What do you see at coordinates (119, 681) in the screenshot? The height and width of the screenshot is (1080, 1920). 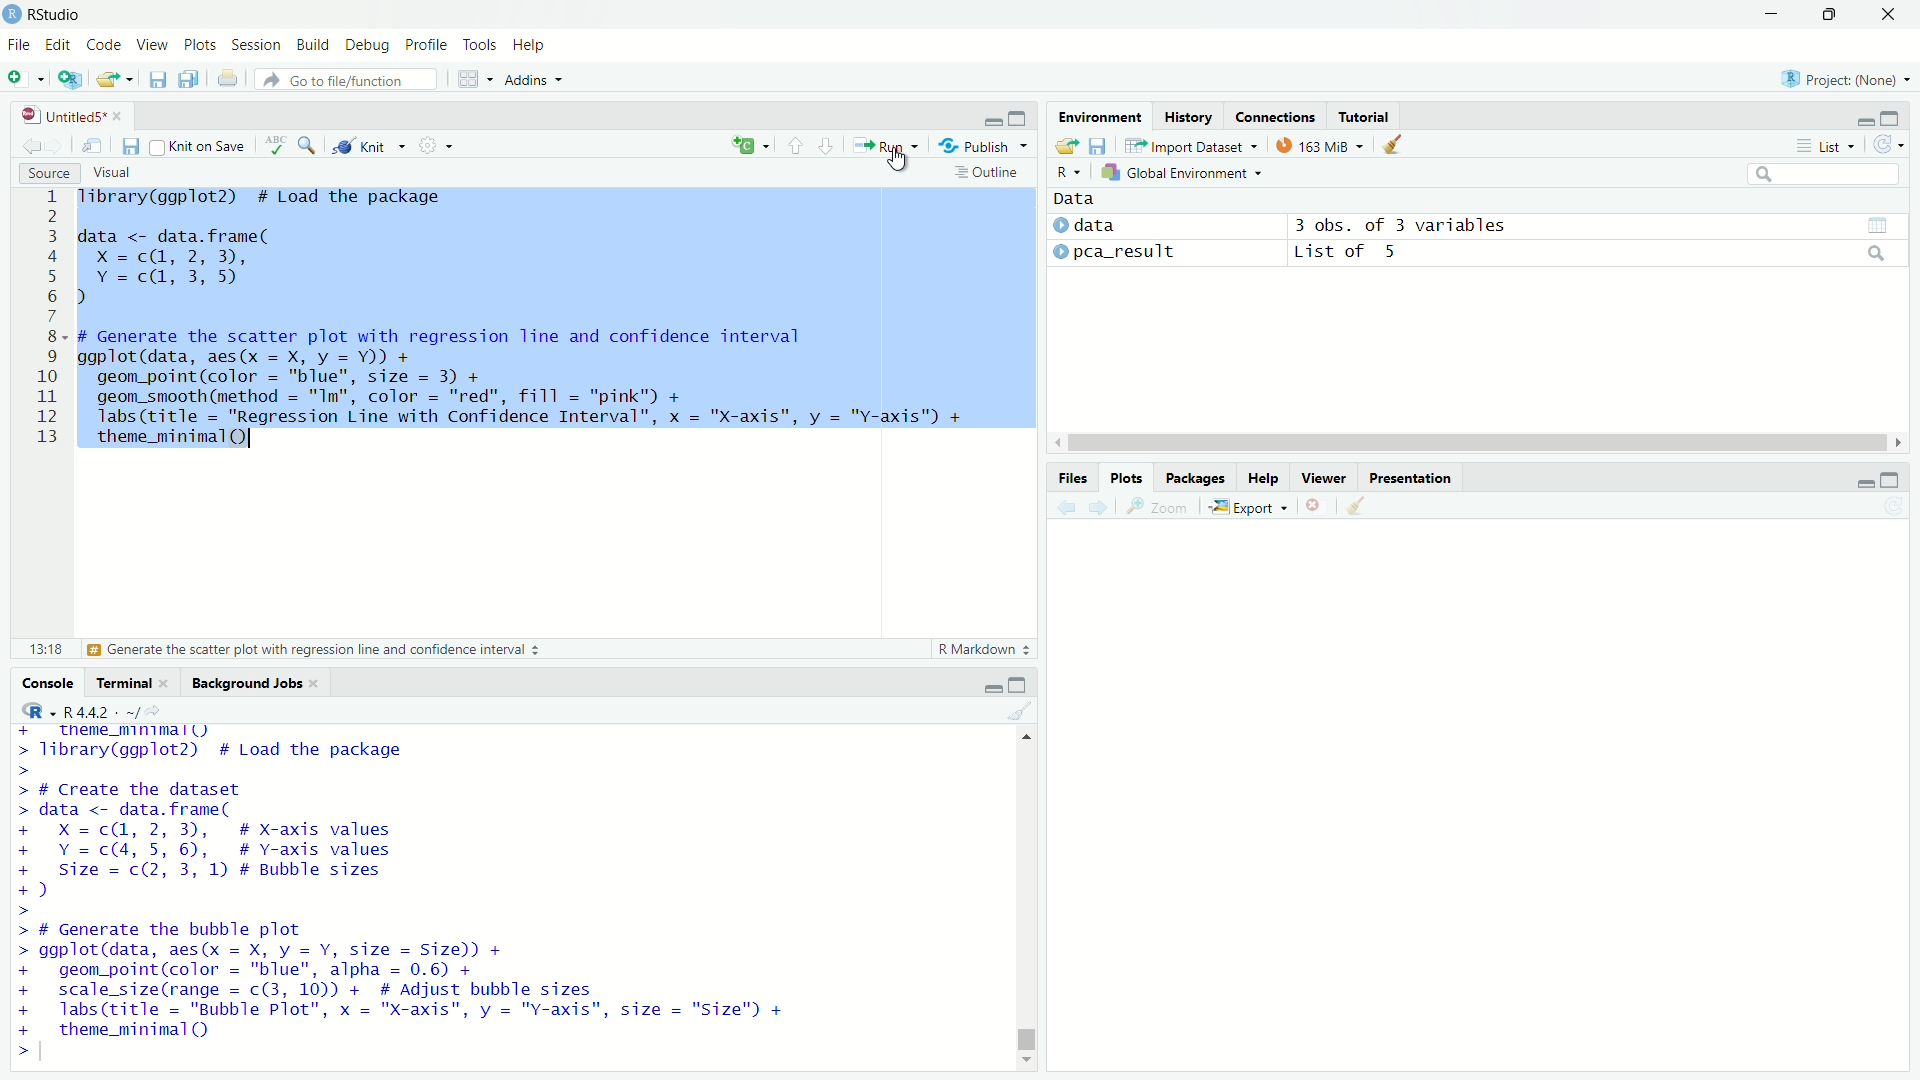 I see `Terminal` at bounding box center [119, 681].